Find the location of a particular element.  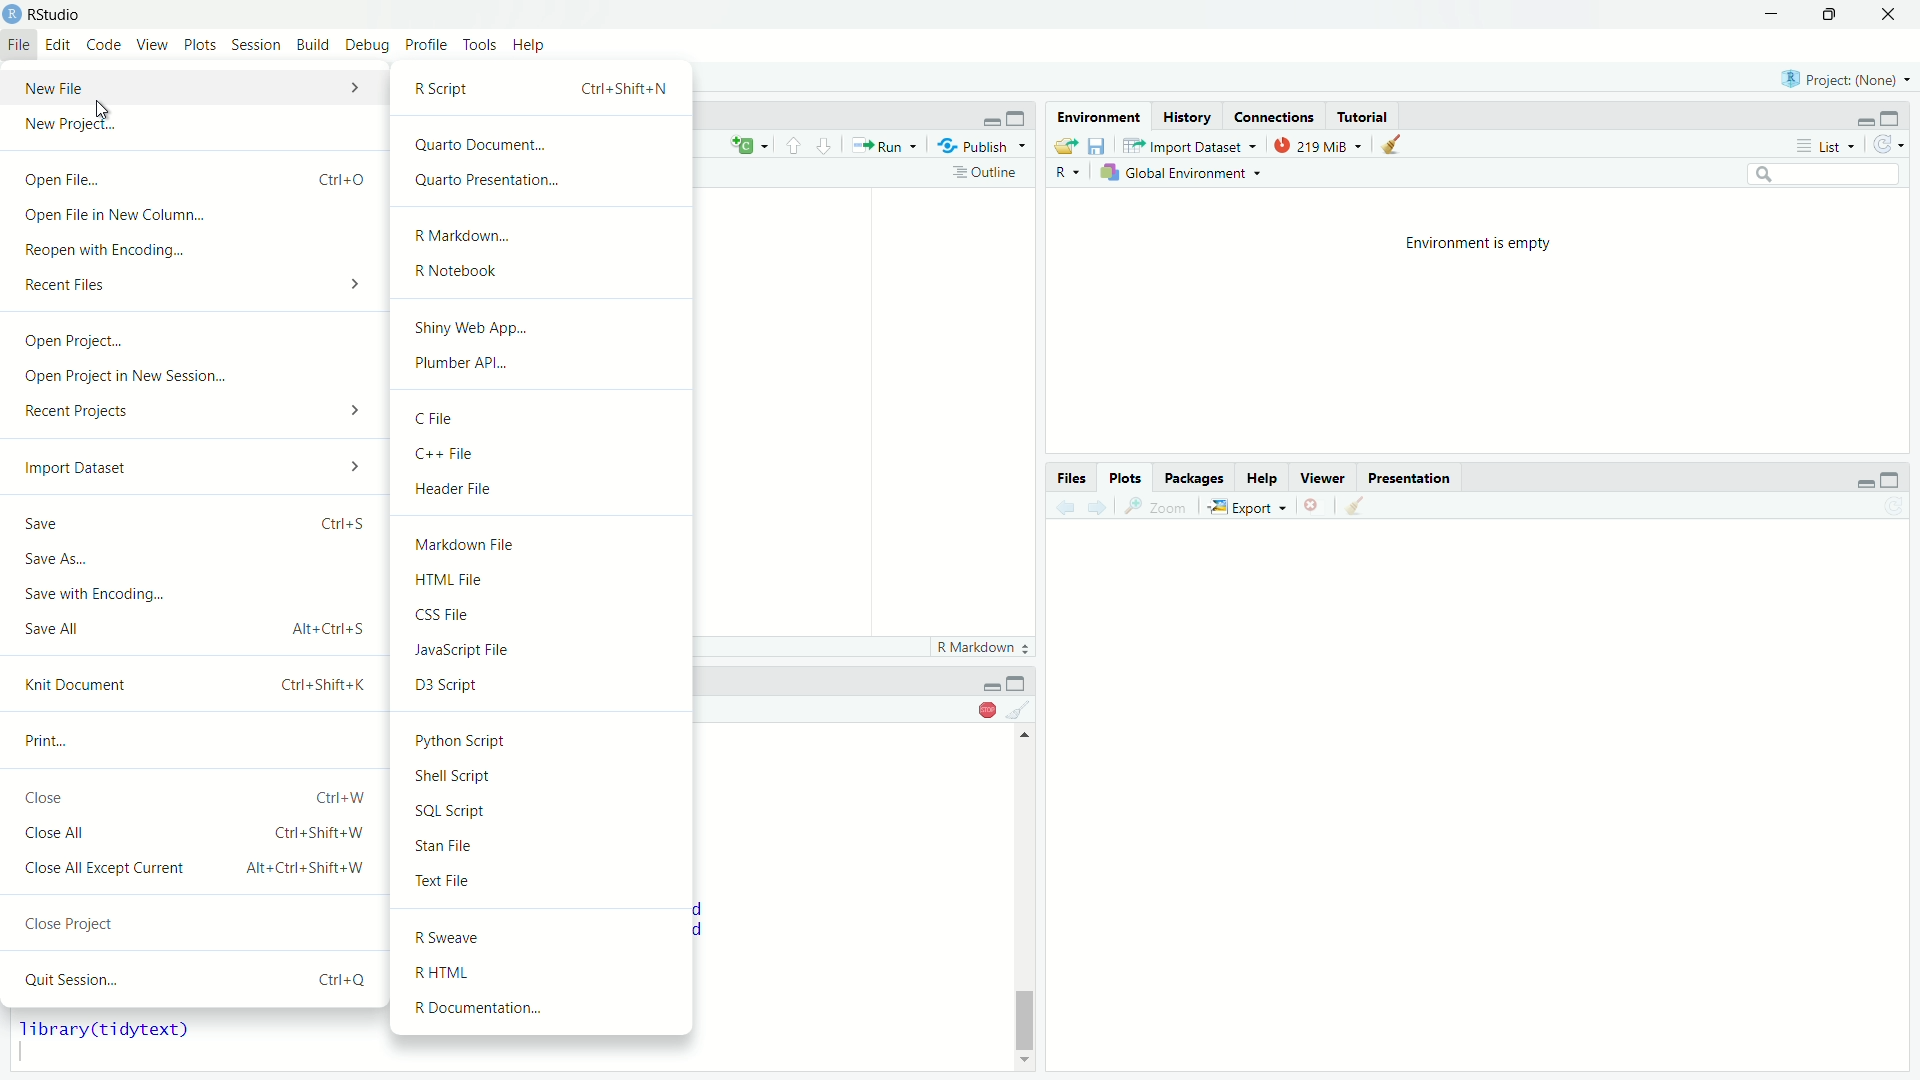

R Documentation... is located at coordinates (543, 1010).